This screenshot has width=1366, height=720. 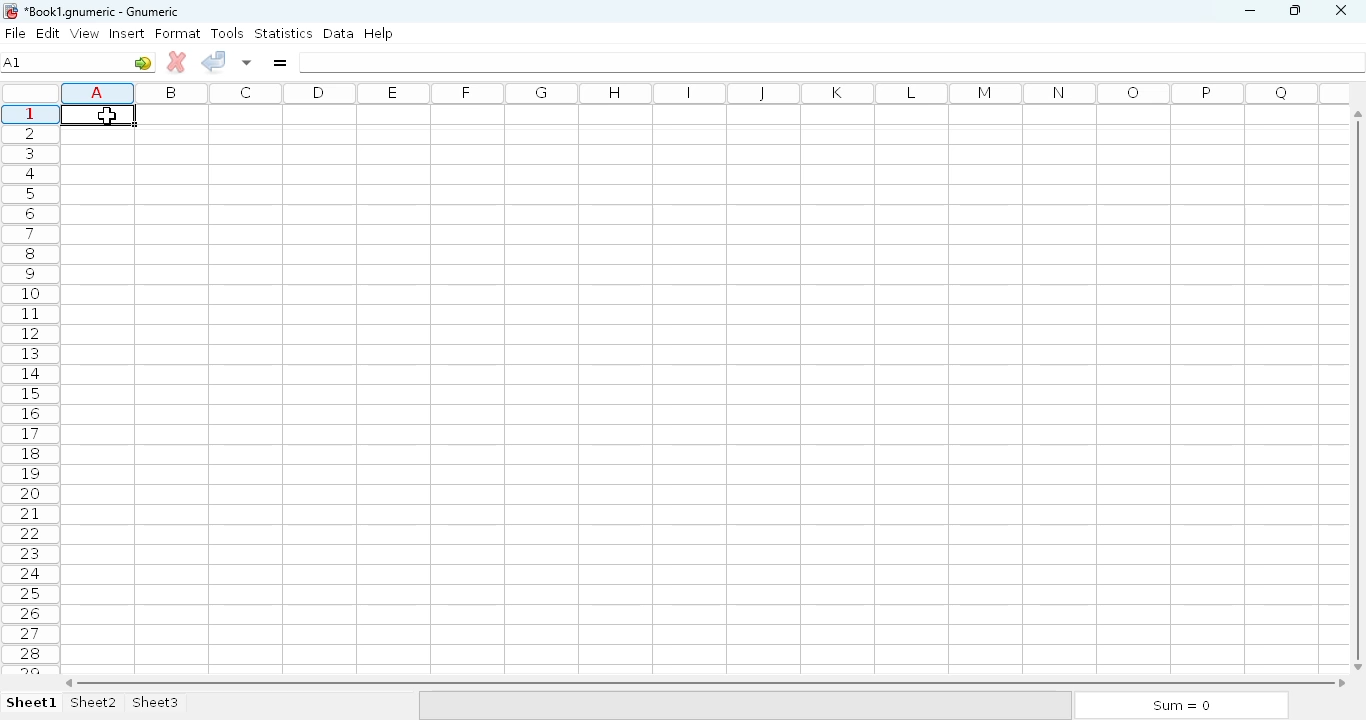 What do you see at coordinates (1249, 11) in the screenshot?
I see `minimize` at bounding box center [1249, 11].